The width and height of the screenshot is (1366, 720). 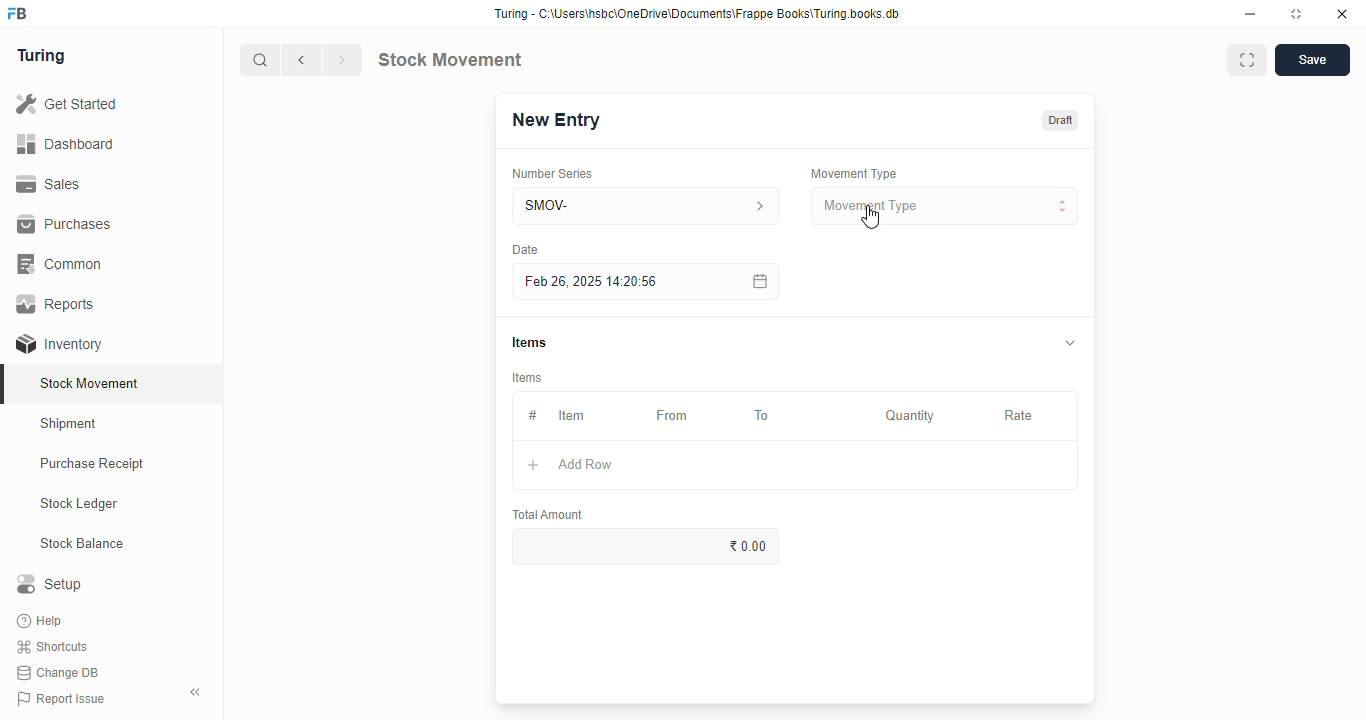 What do you see at coordinates (944, 206) in the screenshot?
I see `movement type` at bounding box center [944, 206].